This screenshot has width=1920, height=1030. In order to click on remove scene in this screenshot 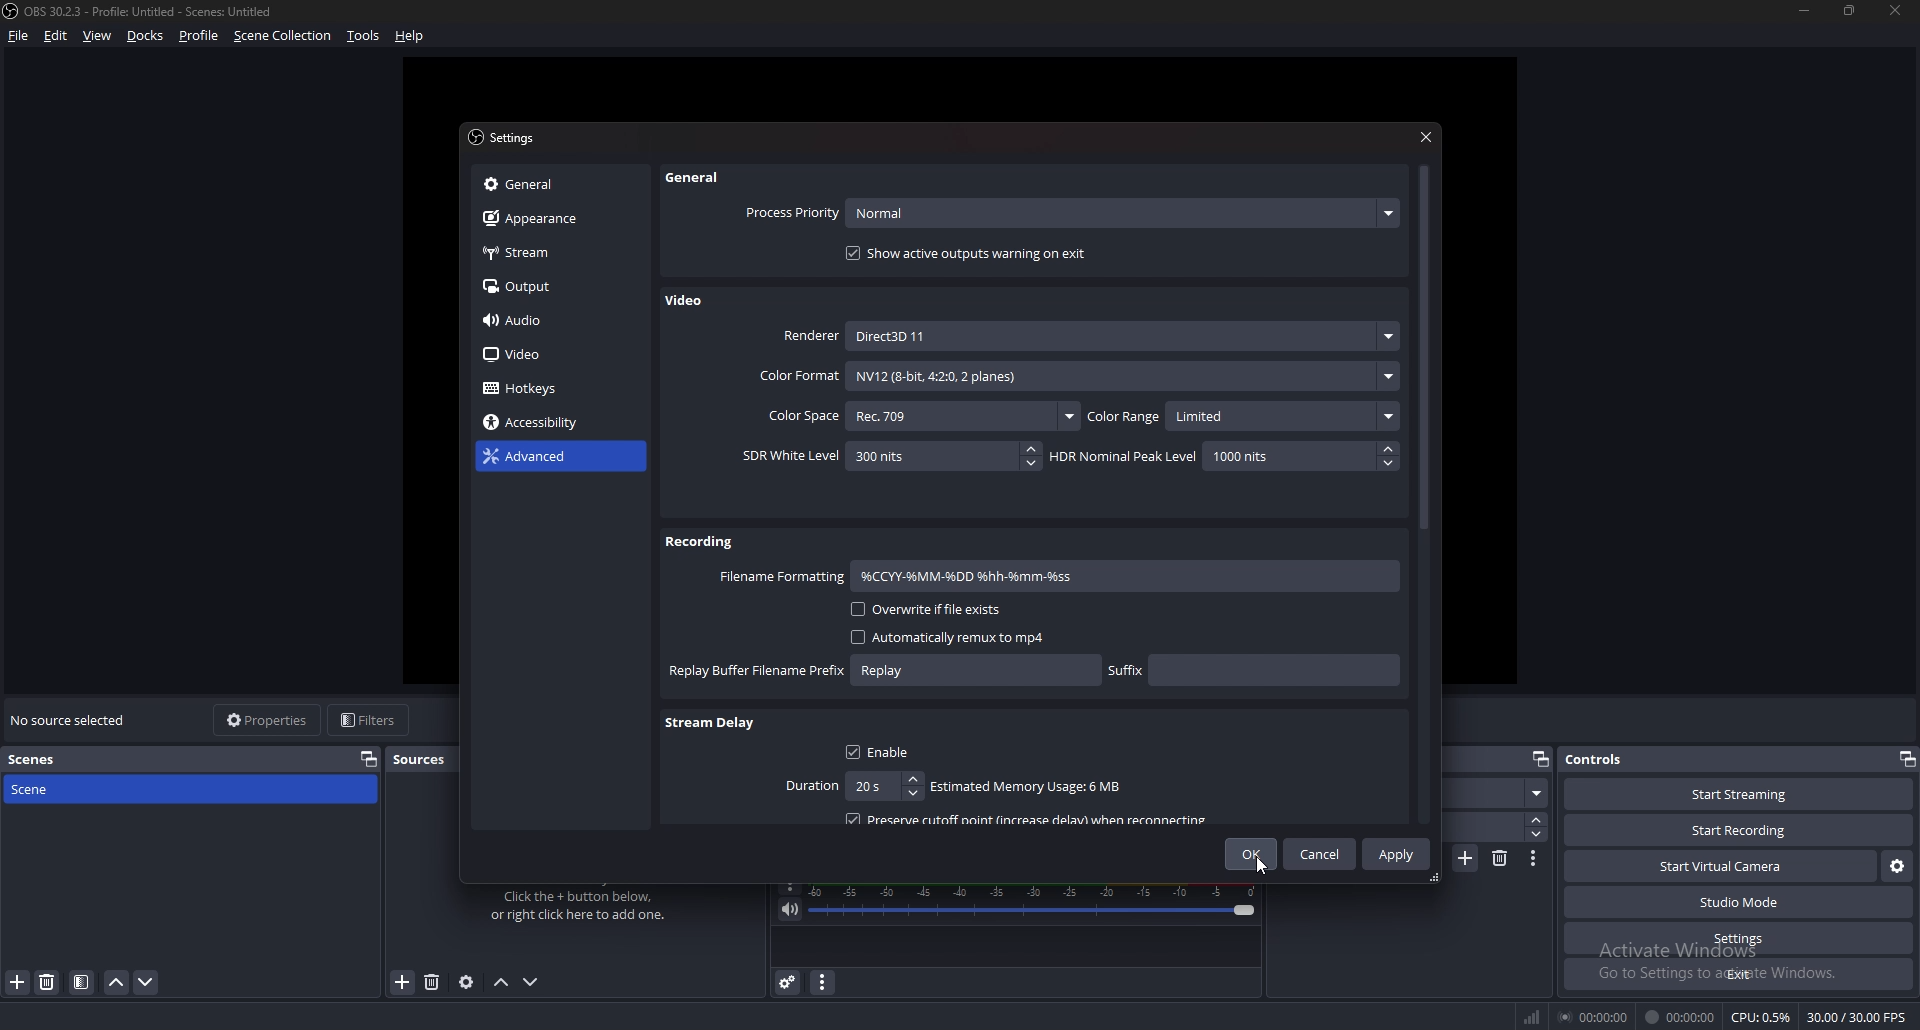, I will do `click(48, 982)`.